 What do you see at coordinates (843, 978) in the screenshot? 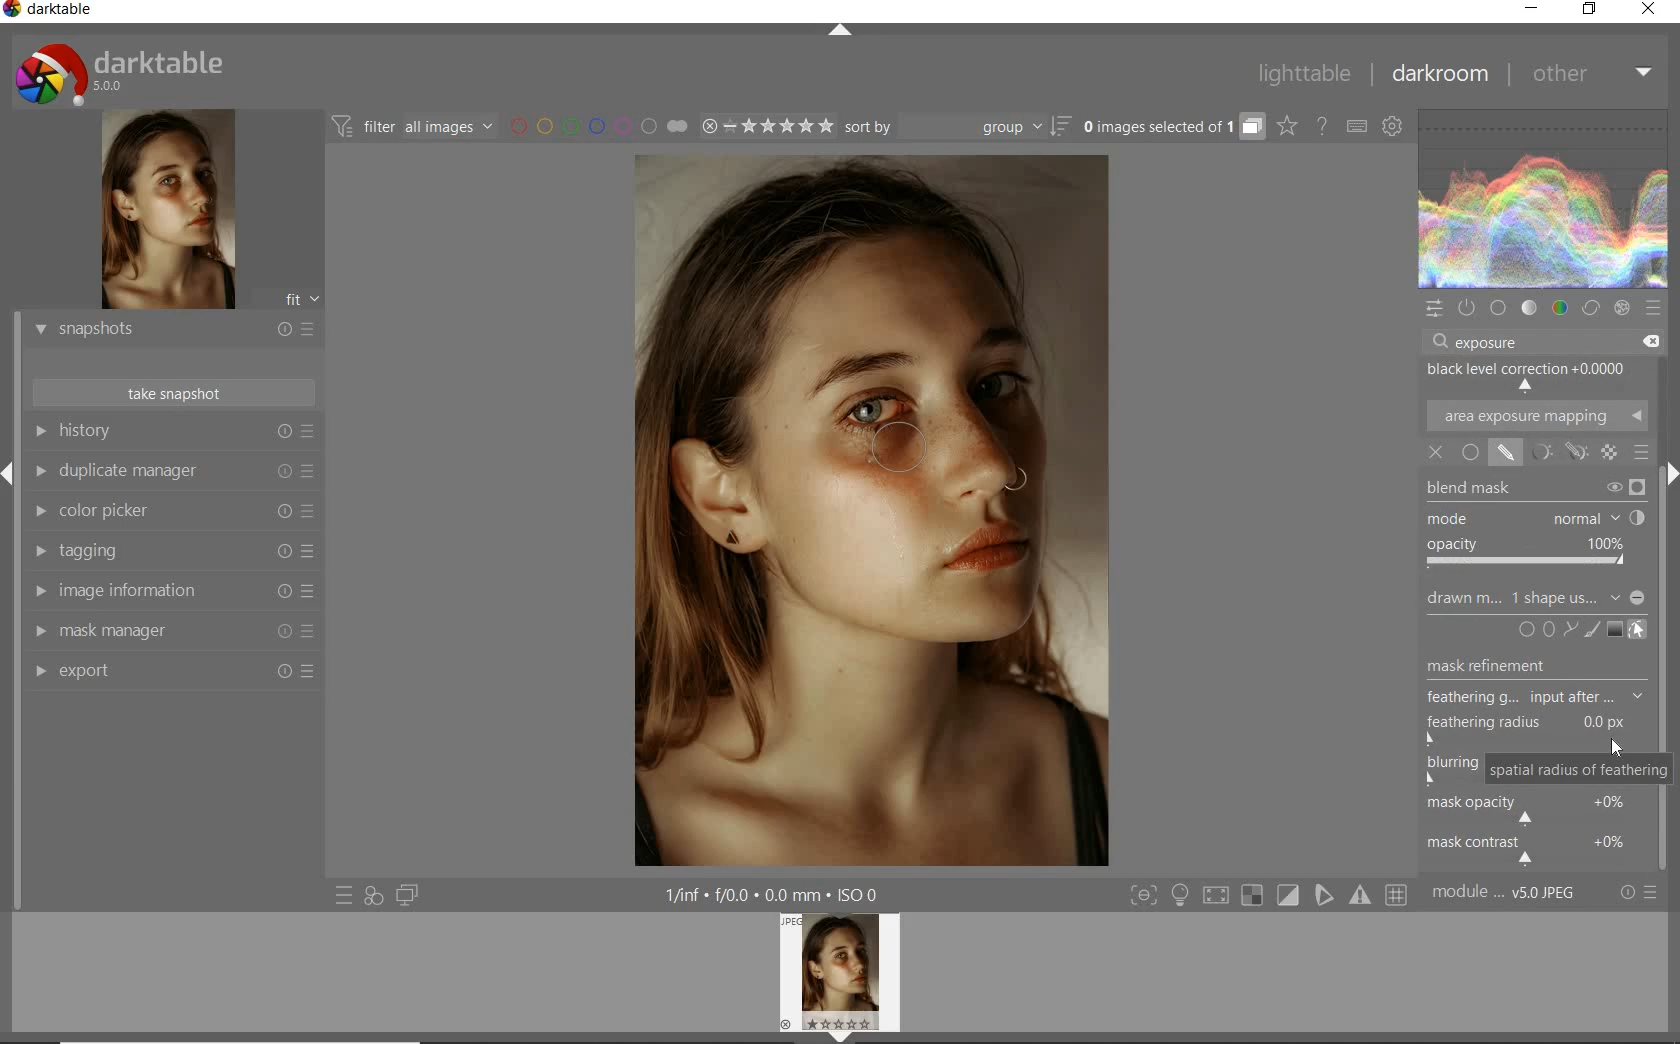
I see `image preview` at bounding box center [843, 978].